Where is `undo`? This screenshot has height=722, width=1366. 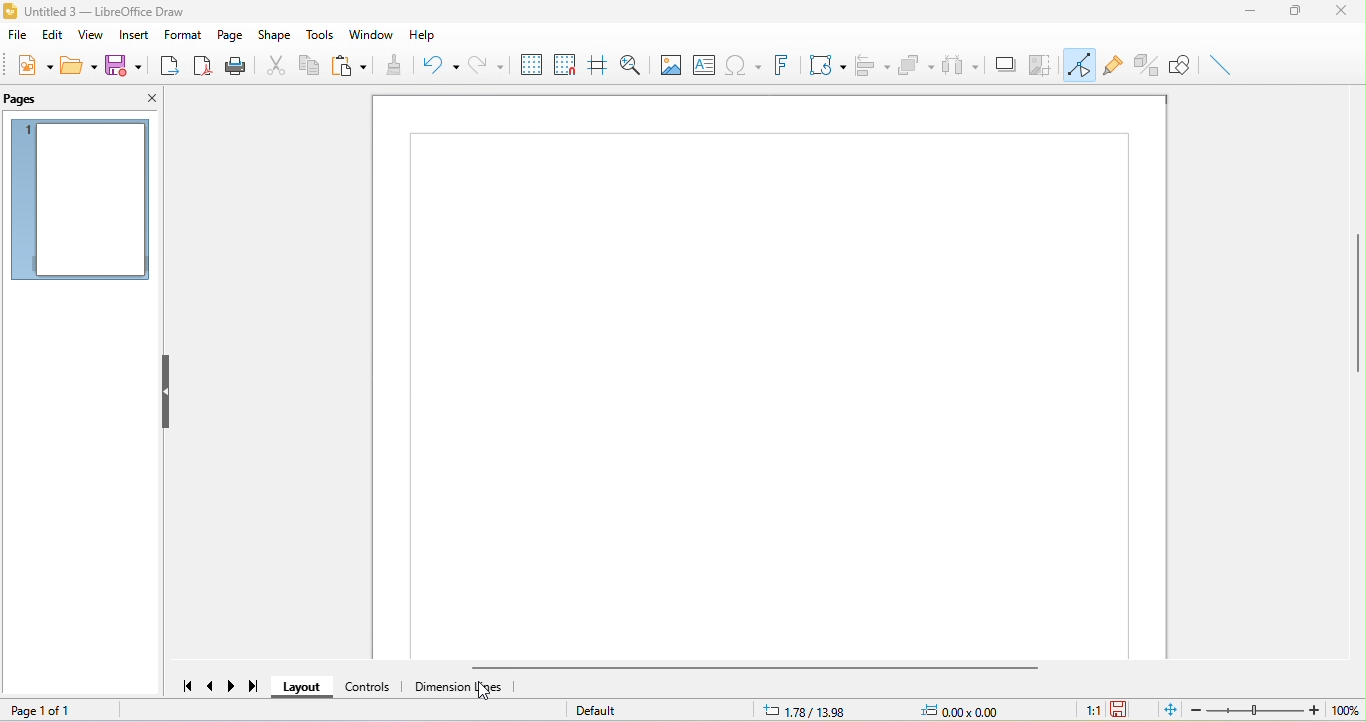
undo is located at coordinates (436, 64).